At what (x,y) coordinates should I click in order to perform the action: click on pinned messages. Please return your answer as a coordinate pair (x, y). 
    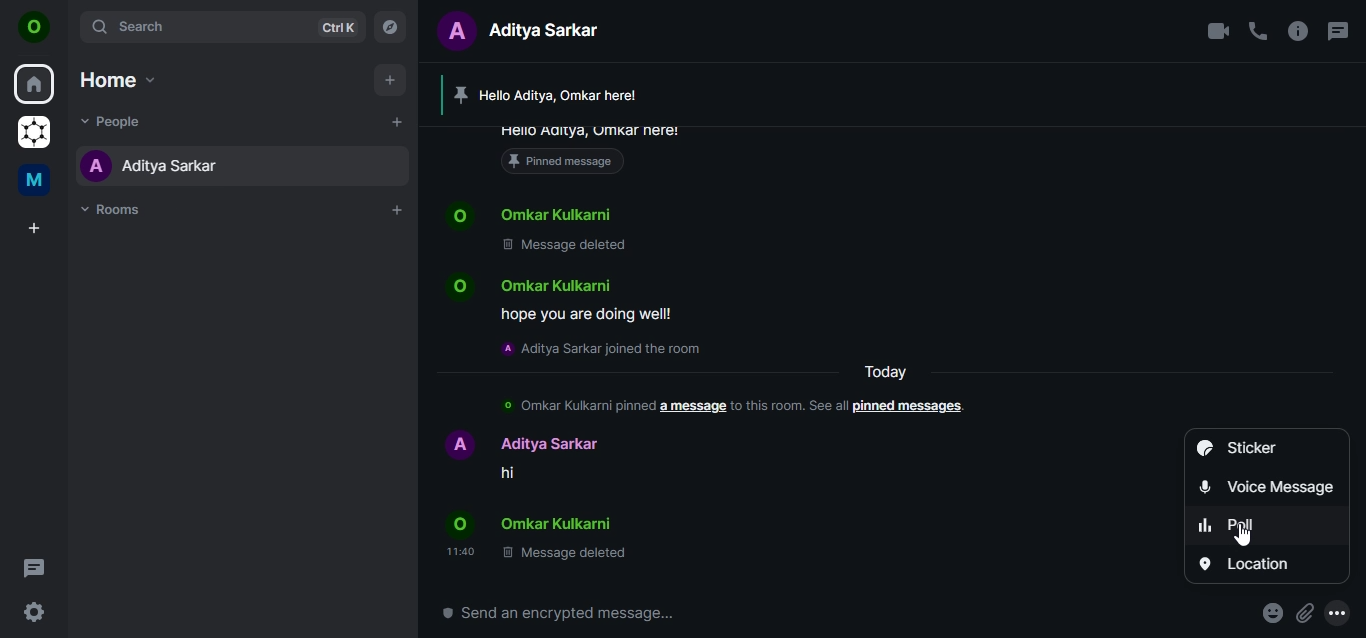
    Looking at the image, I should click on (909, 407).